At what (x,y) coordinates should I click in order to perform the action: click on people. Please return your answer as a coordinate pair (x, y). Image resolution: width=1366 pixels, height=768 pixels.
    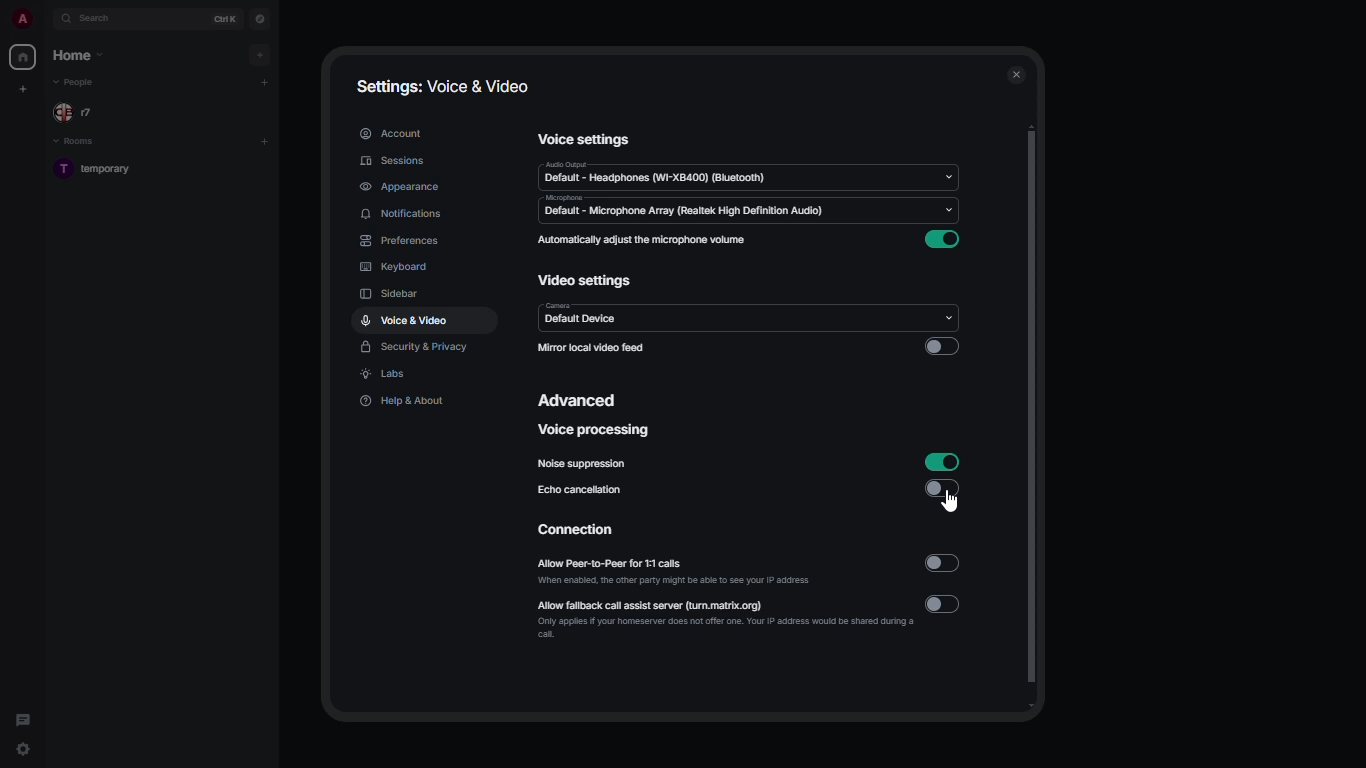
    Looking at the image, I should click on (78, 82).